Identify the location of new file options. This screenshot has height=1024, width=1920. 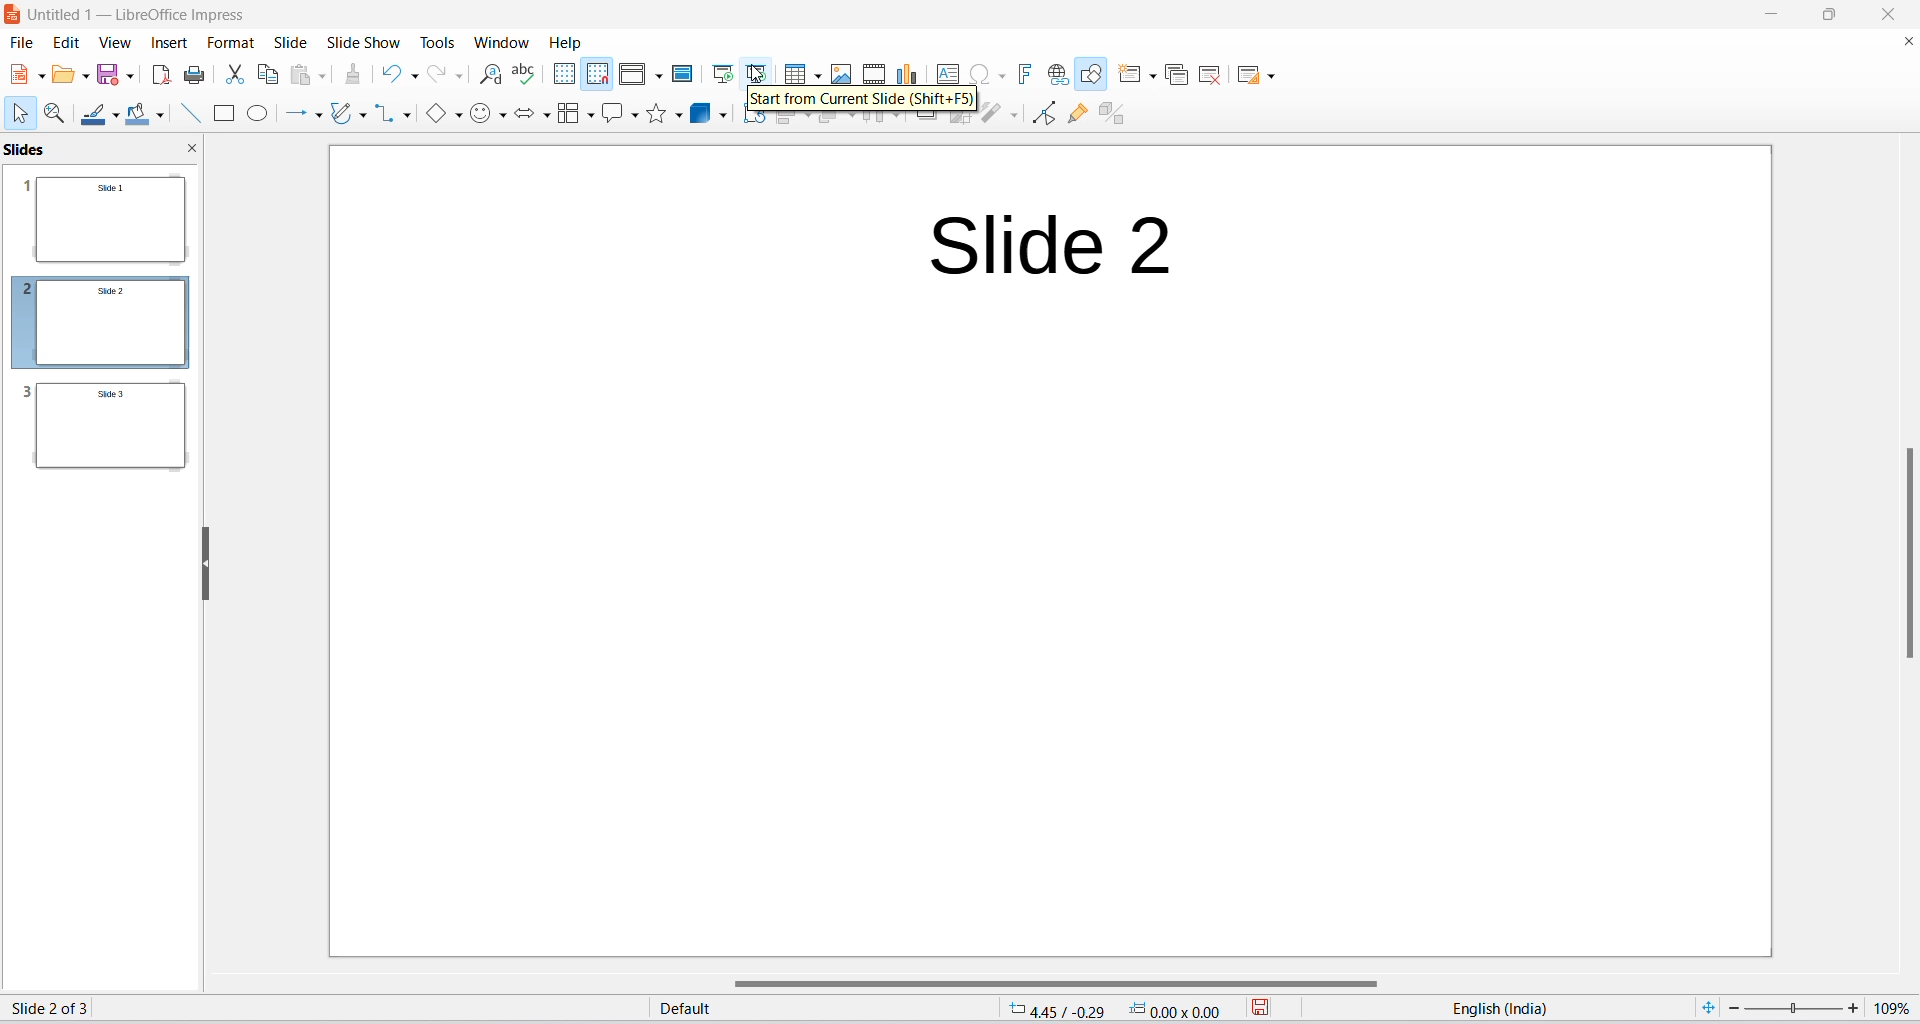
(41, 79).